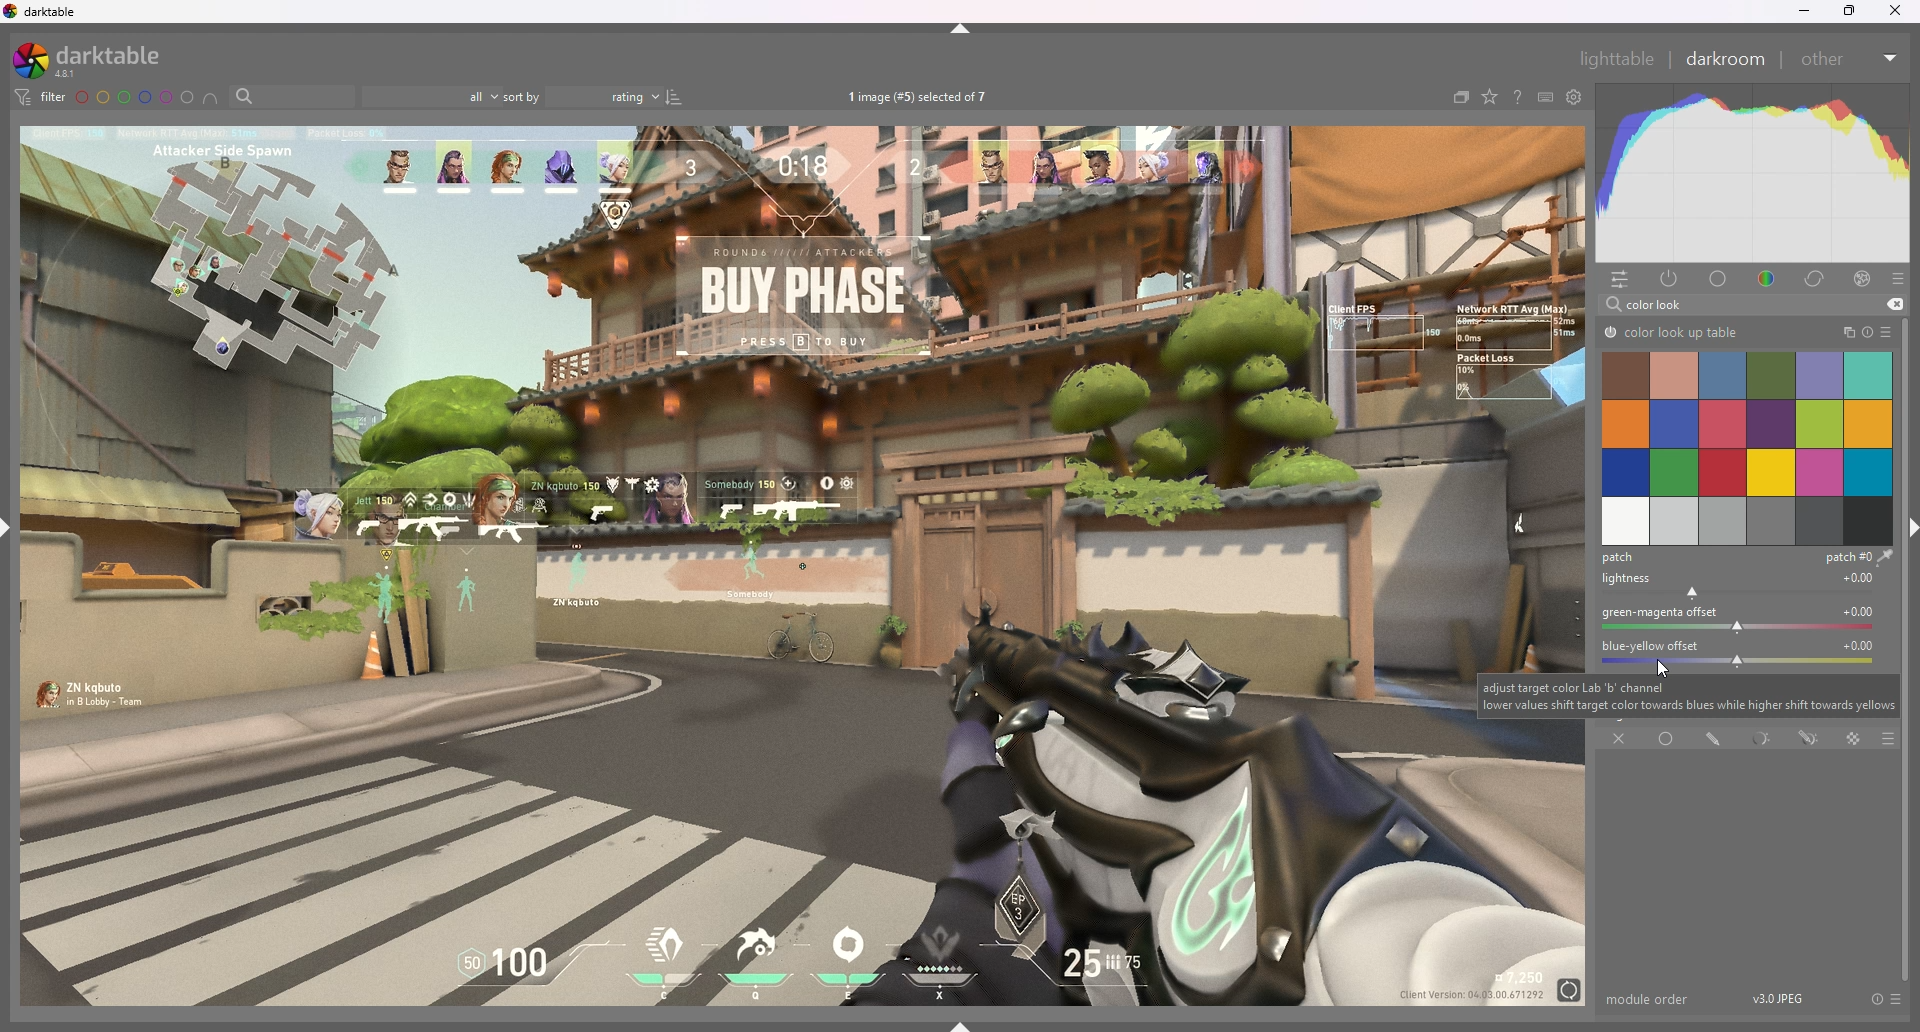 Image resolution: width=1920 pixels, height=1032 pixels. Describe the element at coordinates (1868, 332) in the screenshot. I see `reset` at that location.